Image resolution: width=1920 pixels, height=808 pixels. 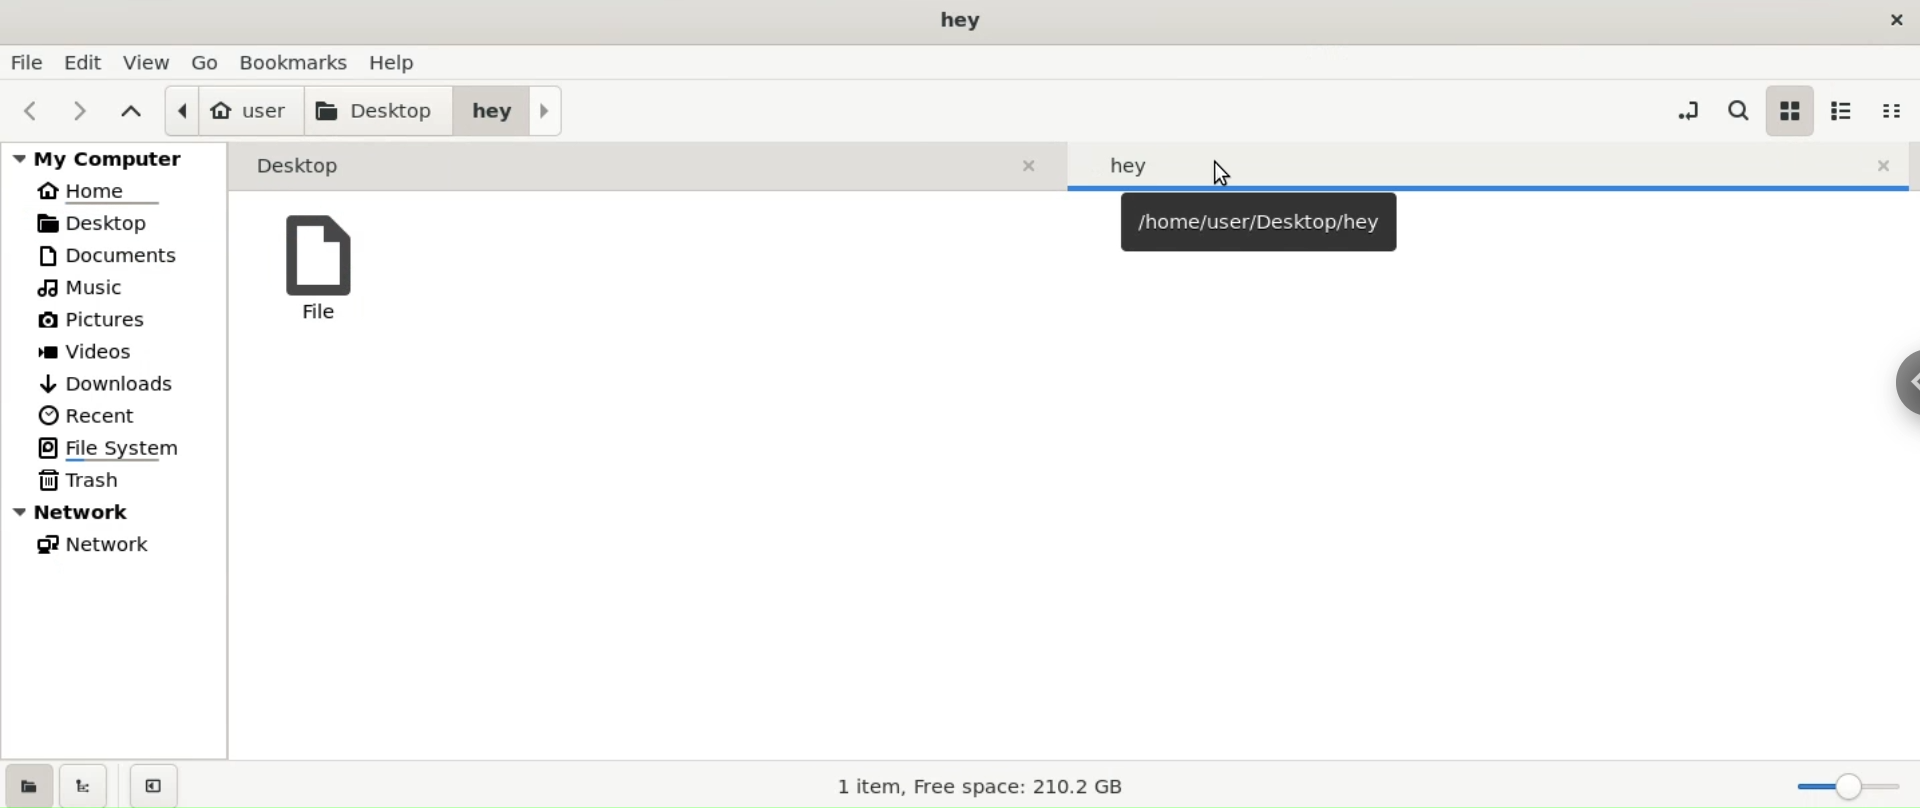 I want to click on go, so click(x=206, y=61).